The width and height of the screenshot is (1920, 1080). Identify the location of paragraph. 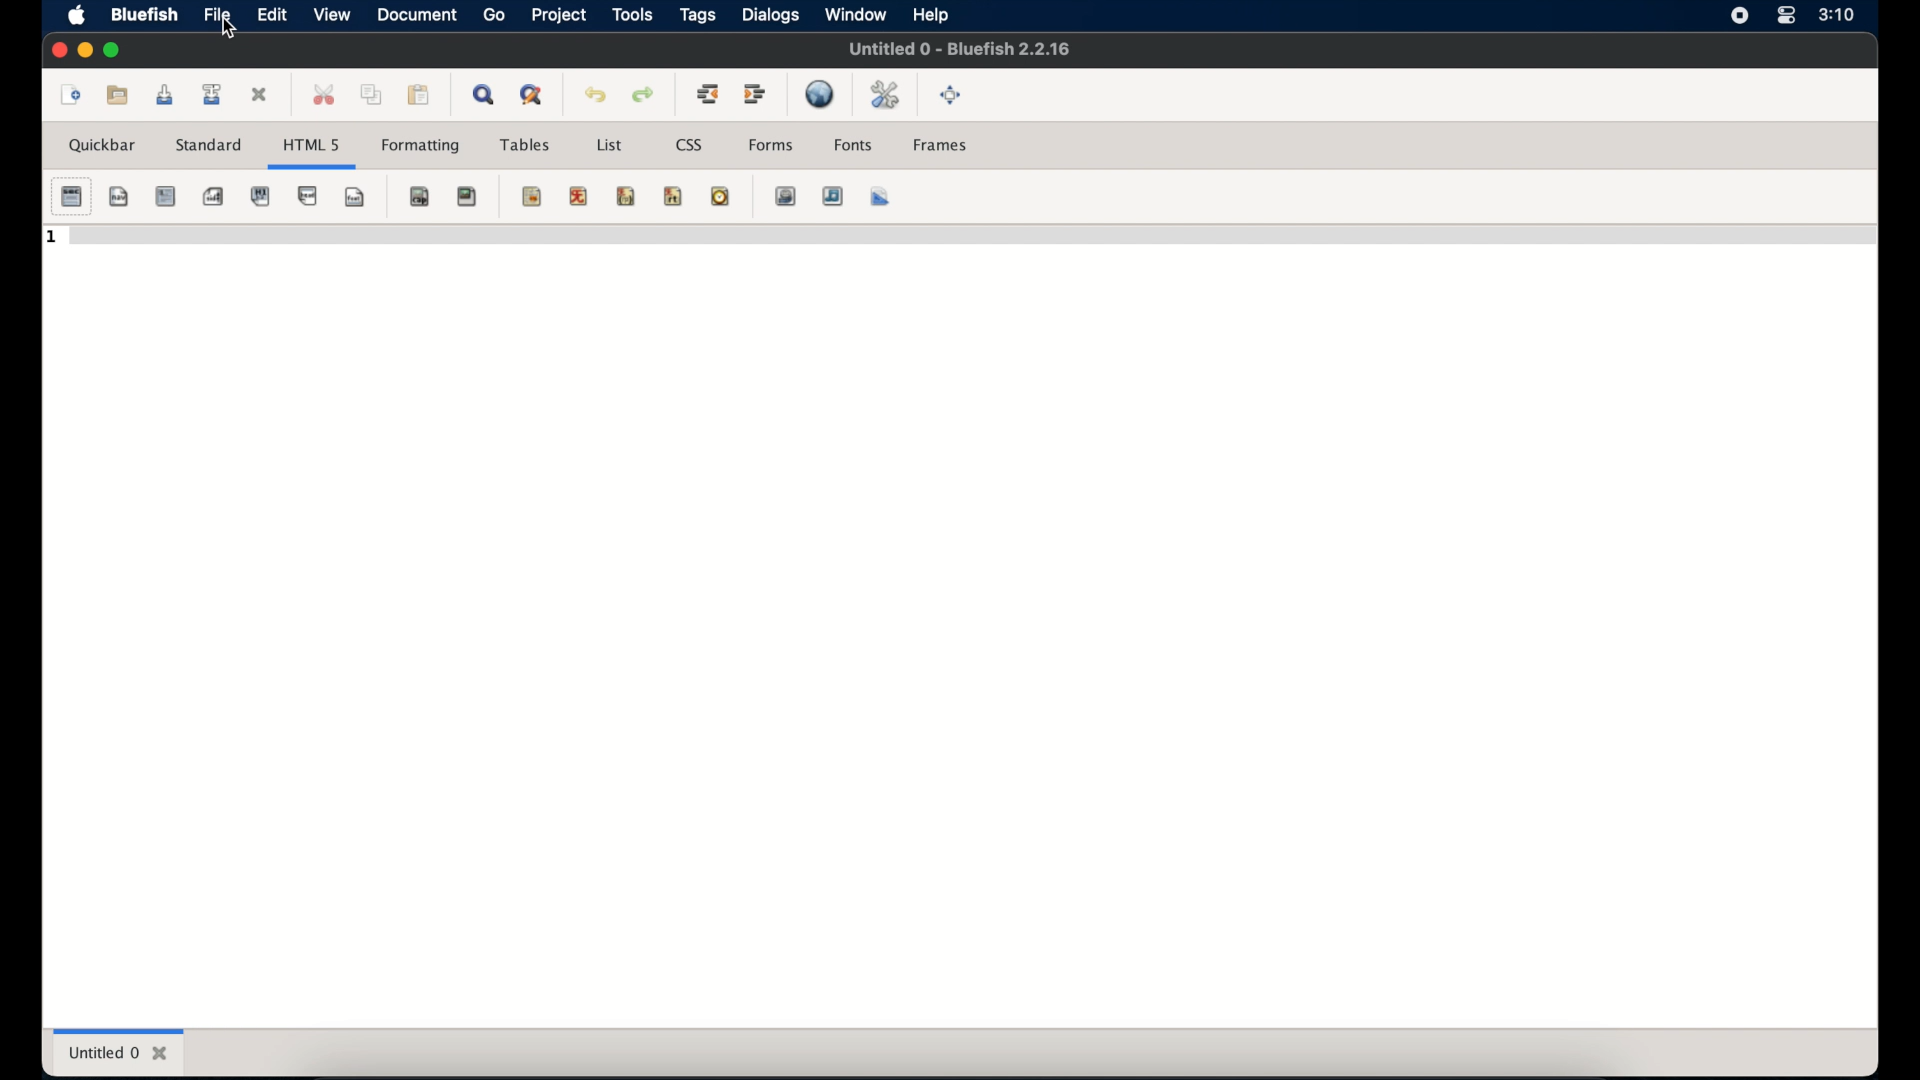
(261, 196).